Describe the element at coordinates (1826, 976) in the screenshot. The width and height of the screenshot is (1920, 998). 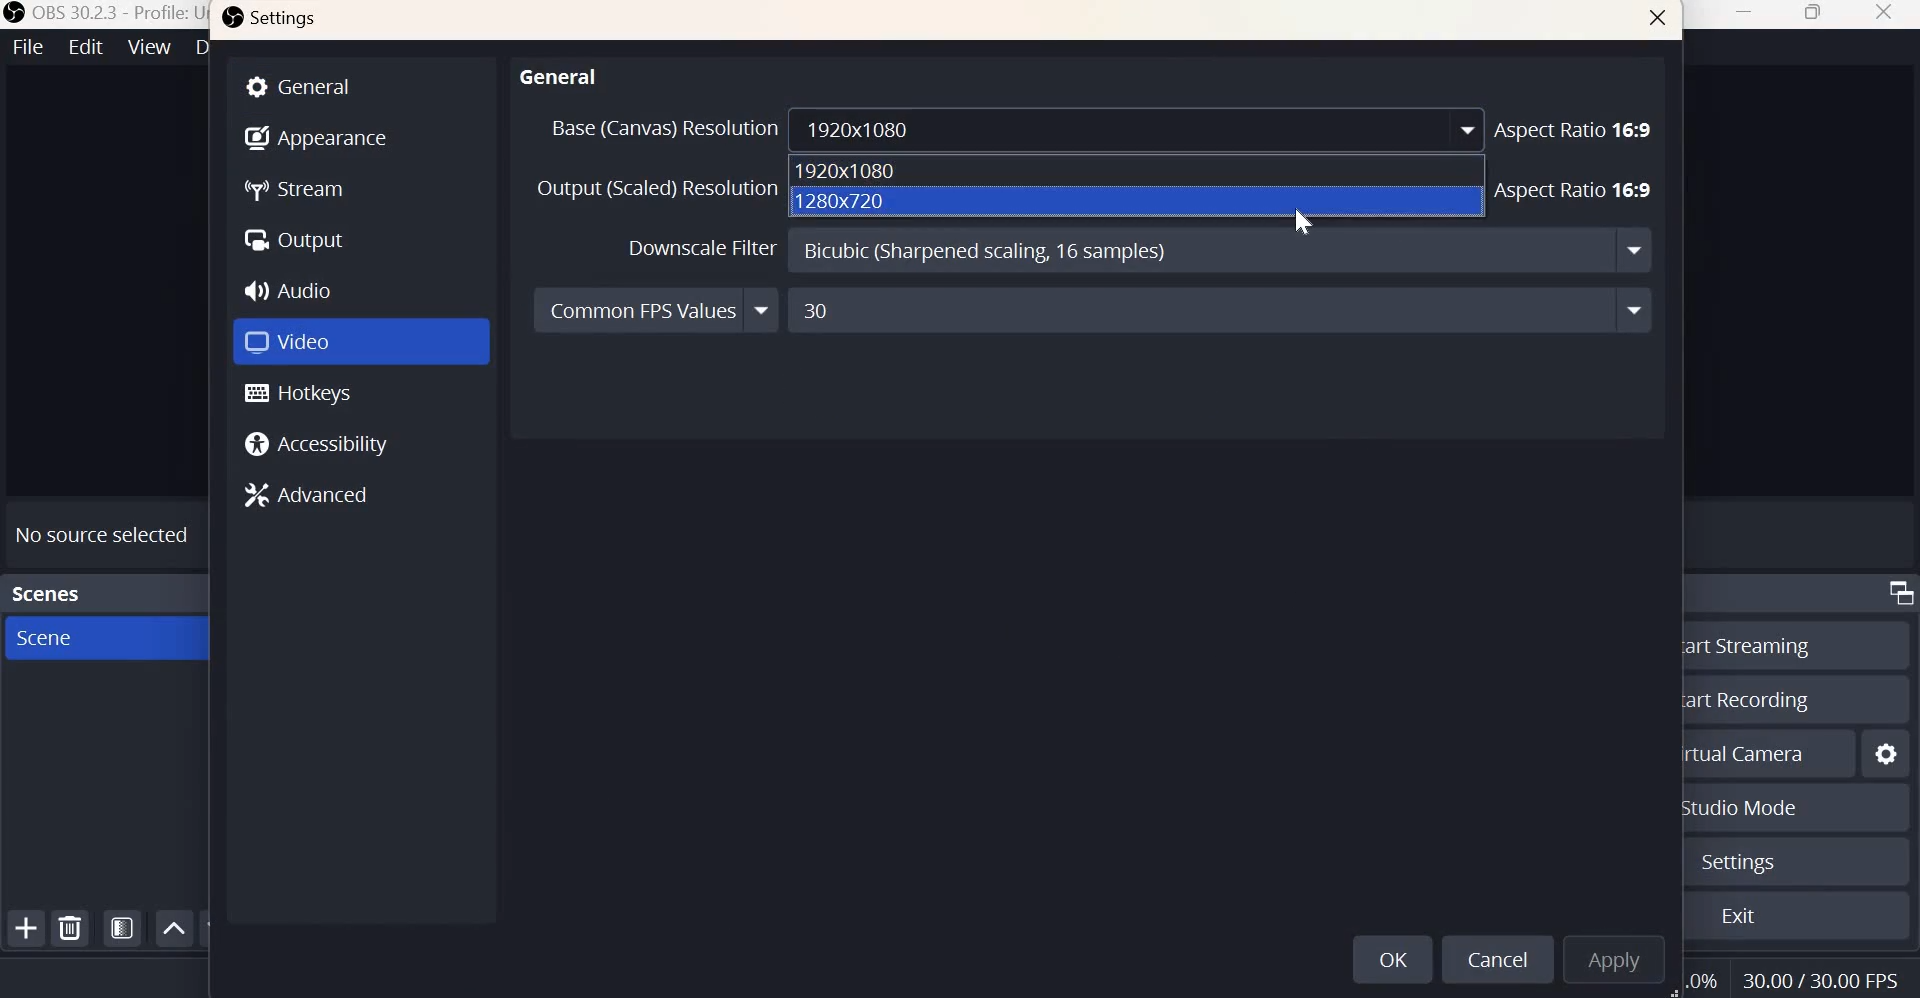
I see `Frame Rate (FPS)` at that location.